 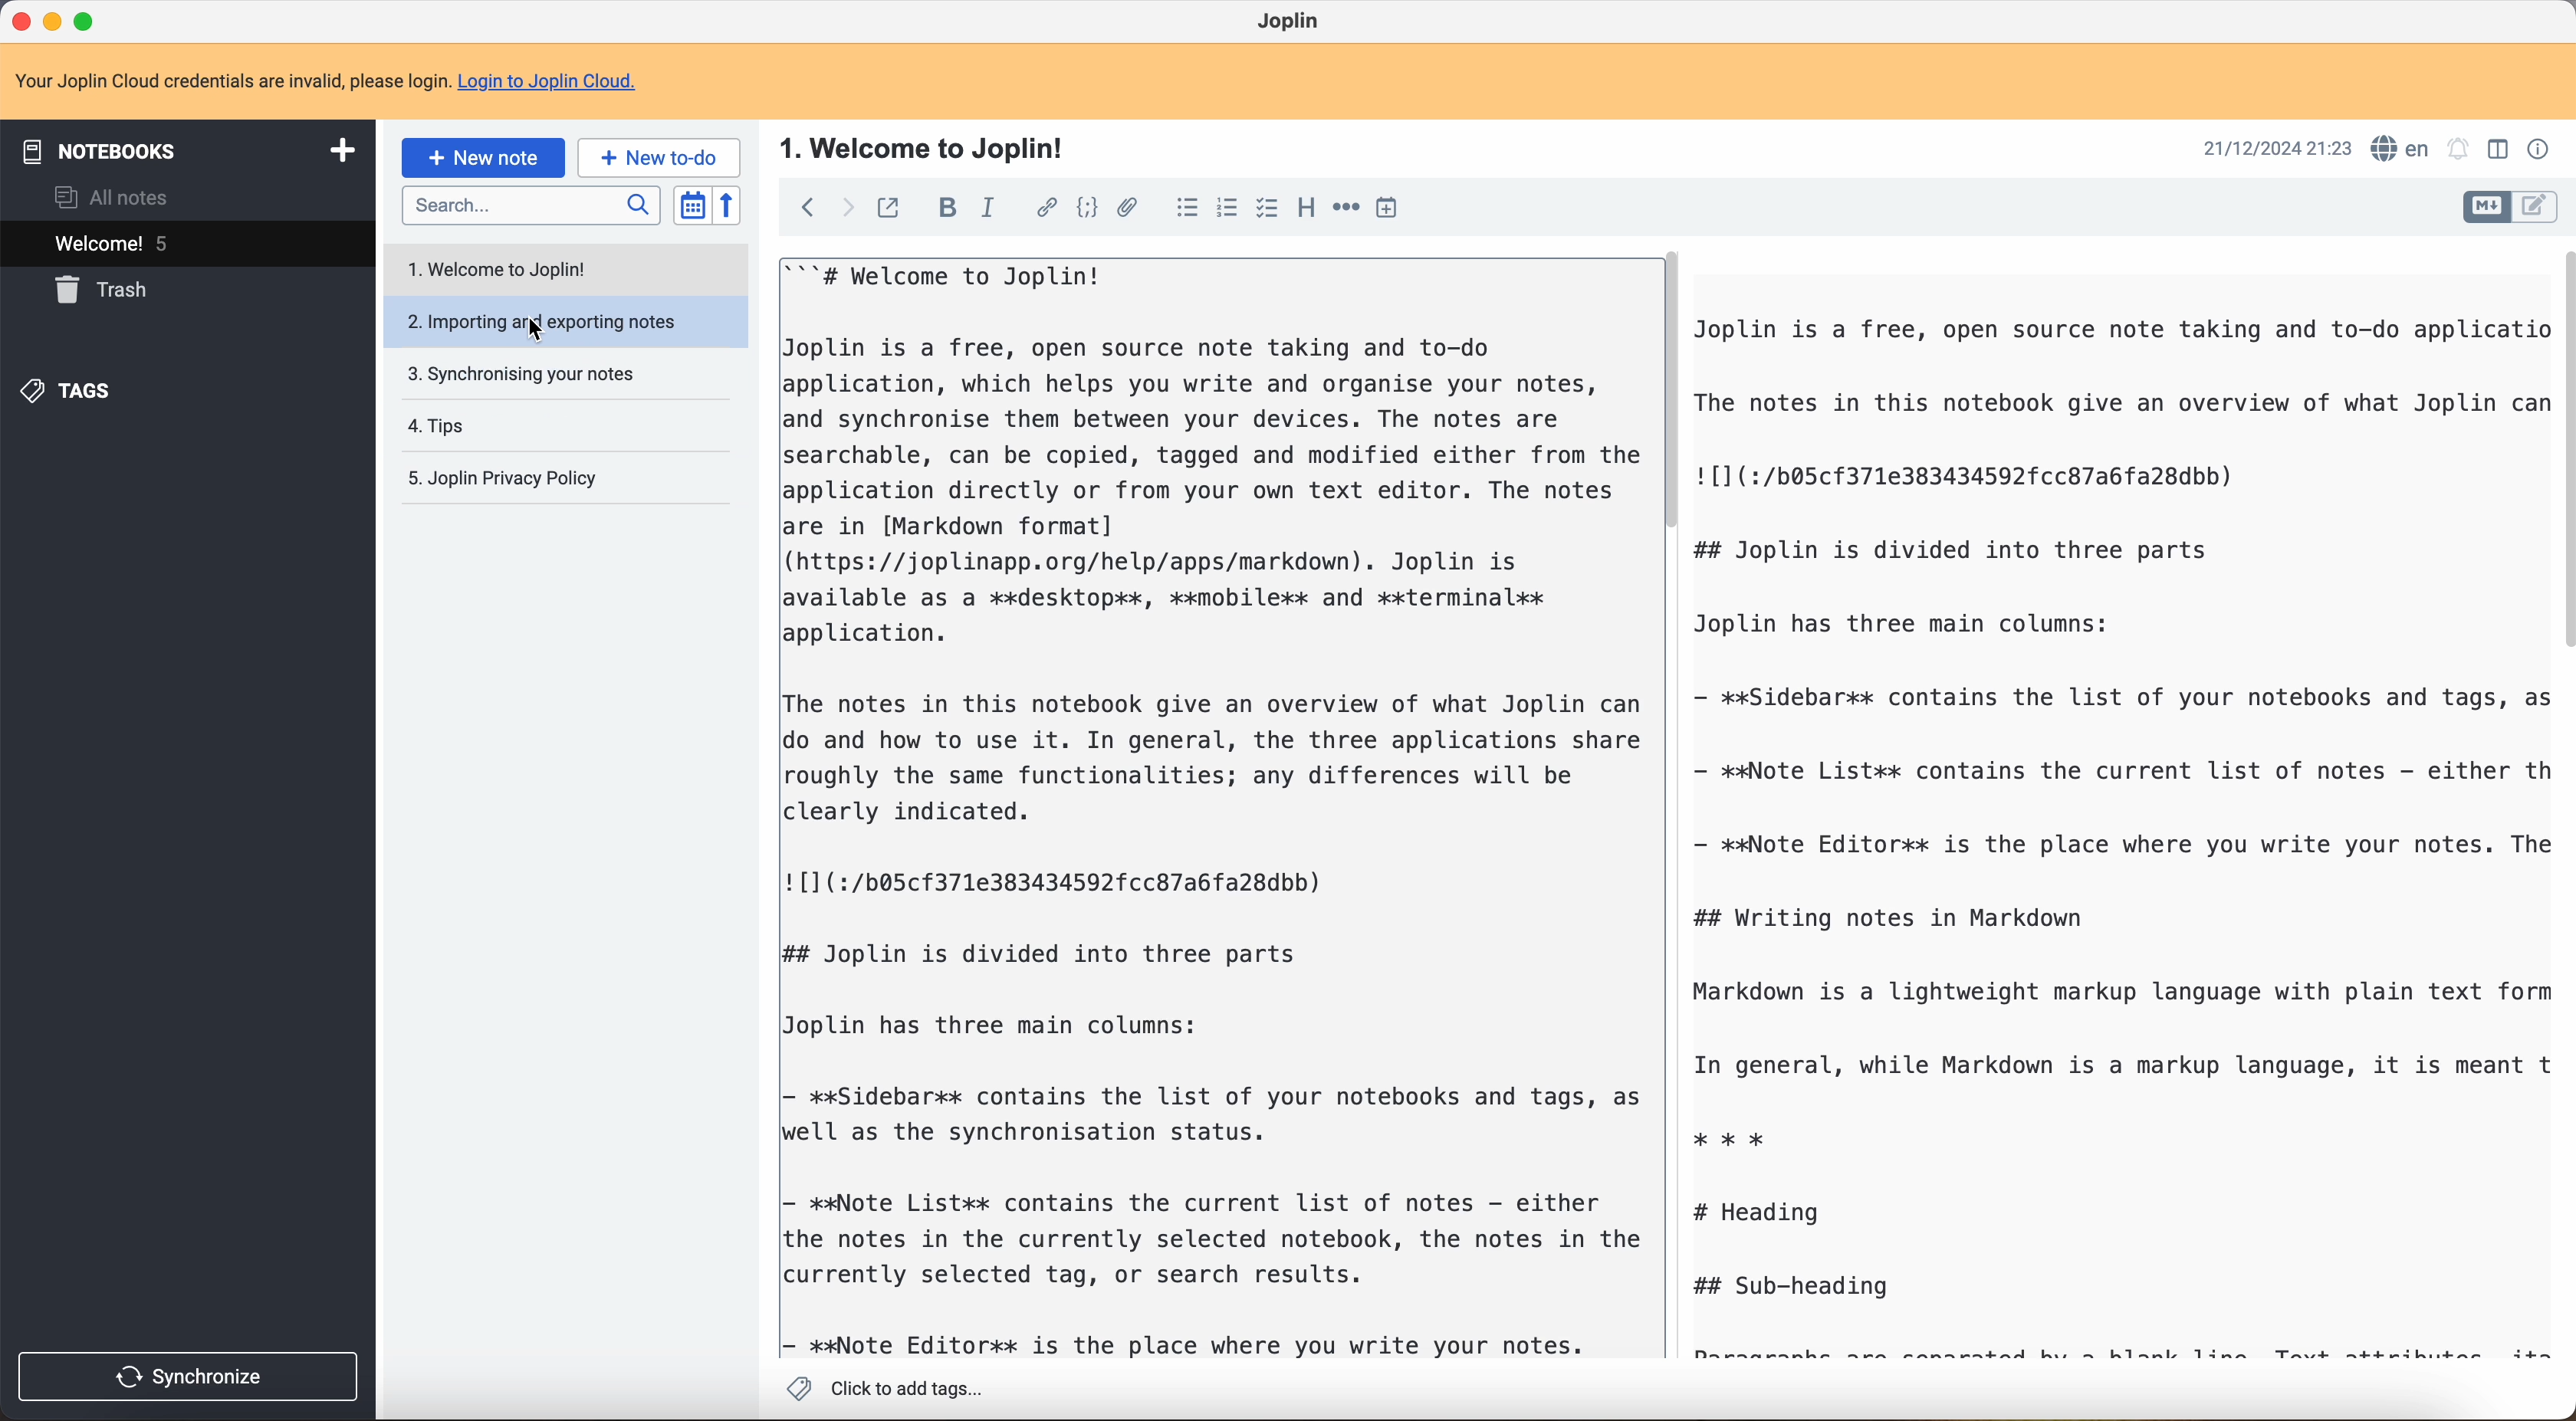 What do you see at coordinates (950, 206) in the screenshot?
I see `bold` at bounding box center [950, 206].